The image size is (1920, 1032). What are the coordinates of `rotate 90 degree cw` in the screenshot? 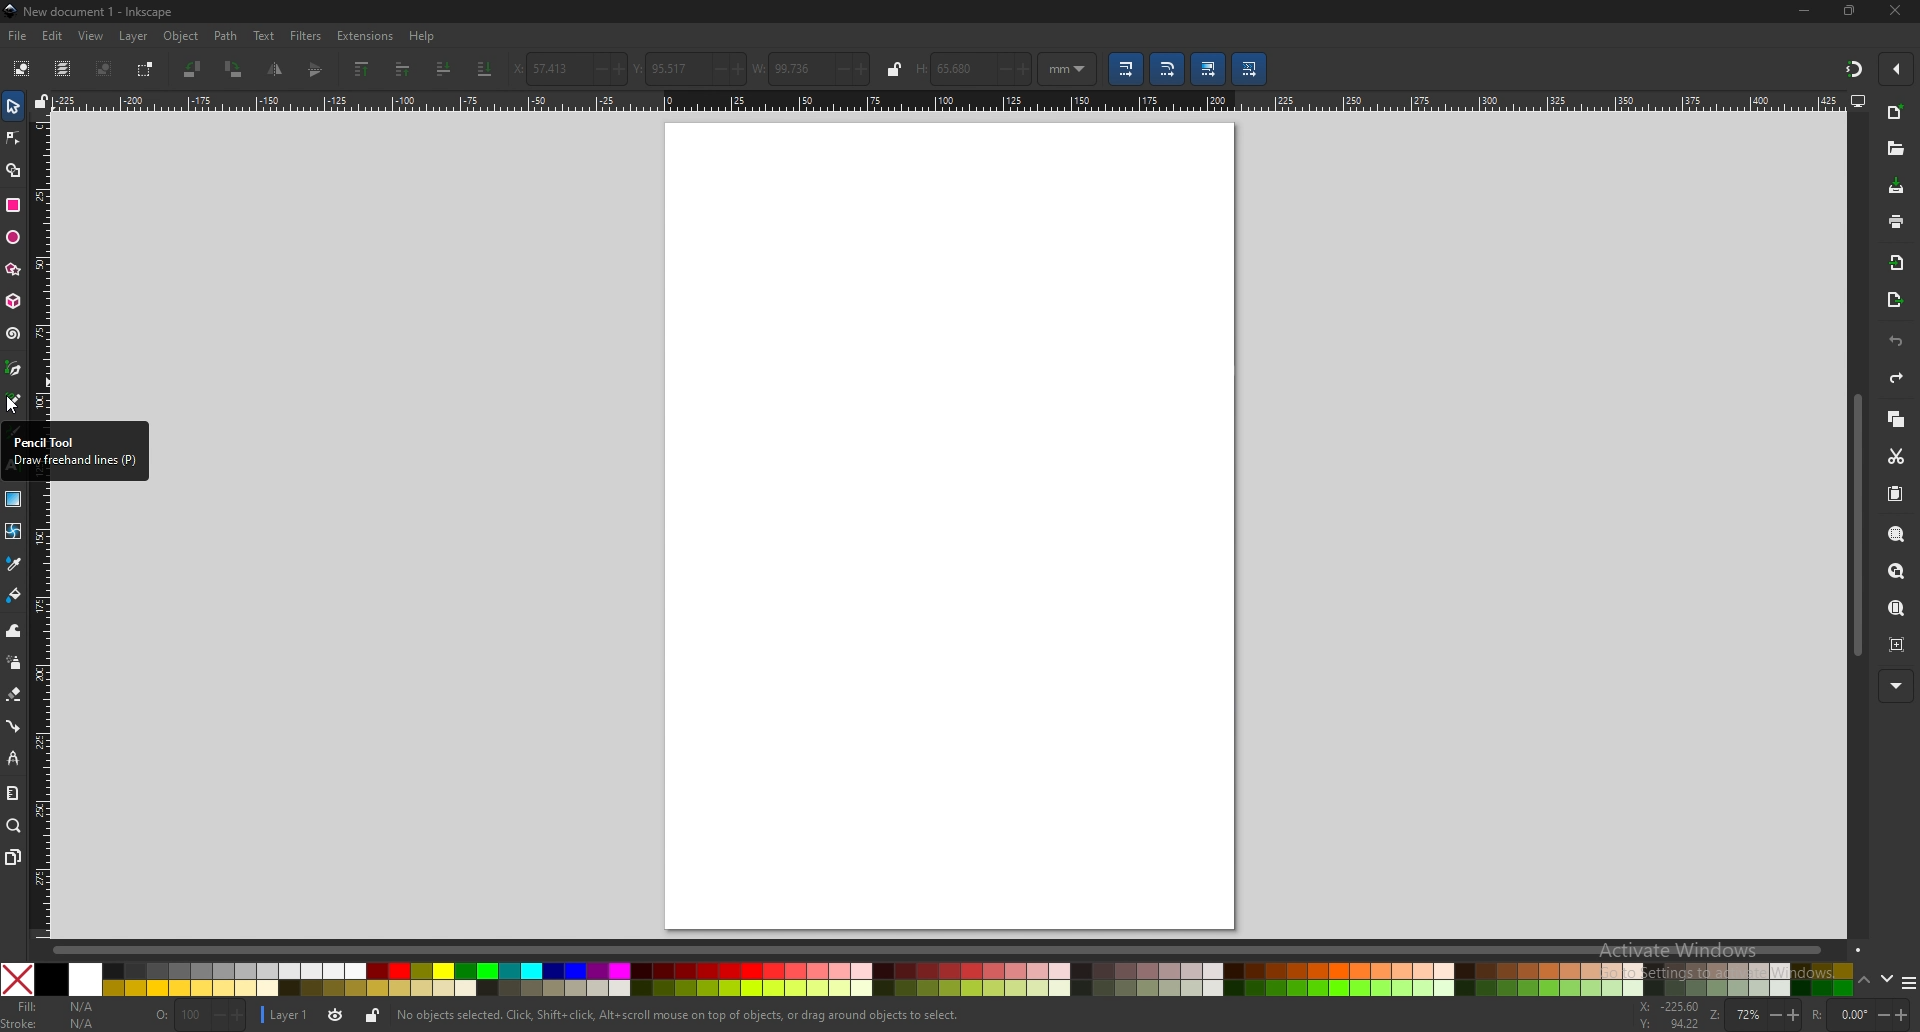 It's located at (233, 70).